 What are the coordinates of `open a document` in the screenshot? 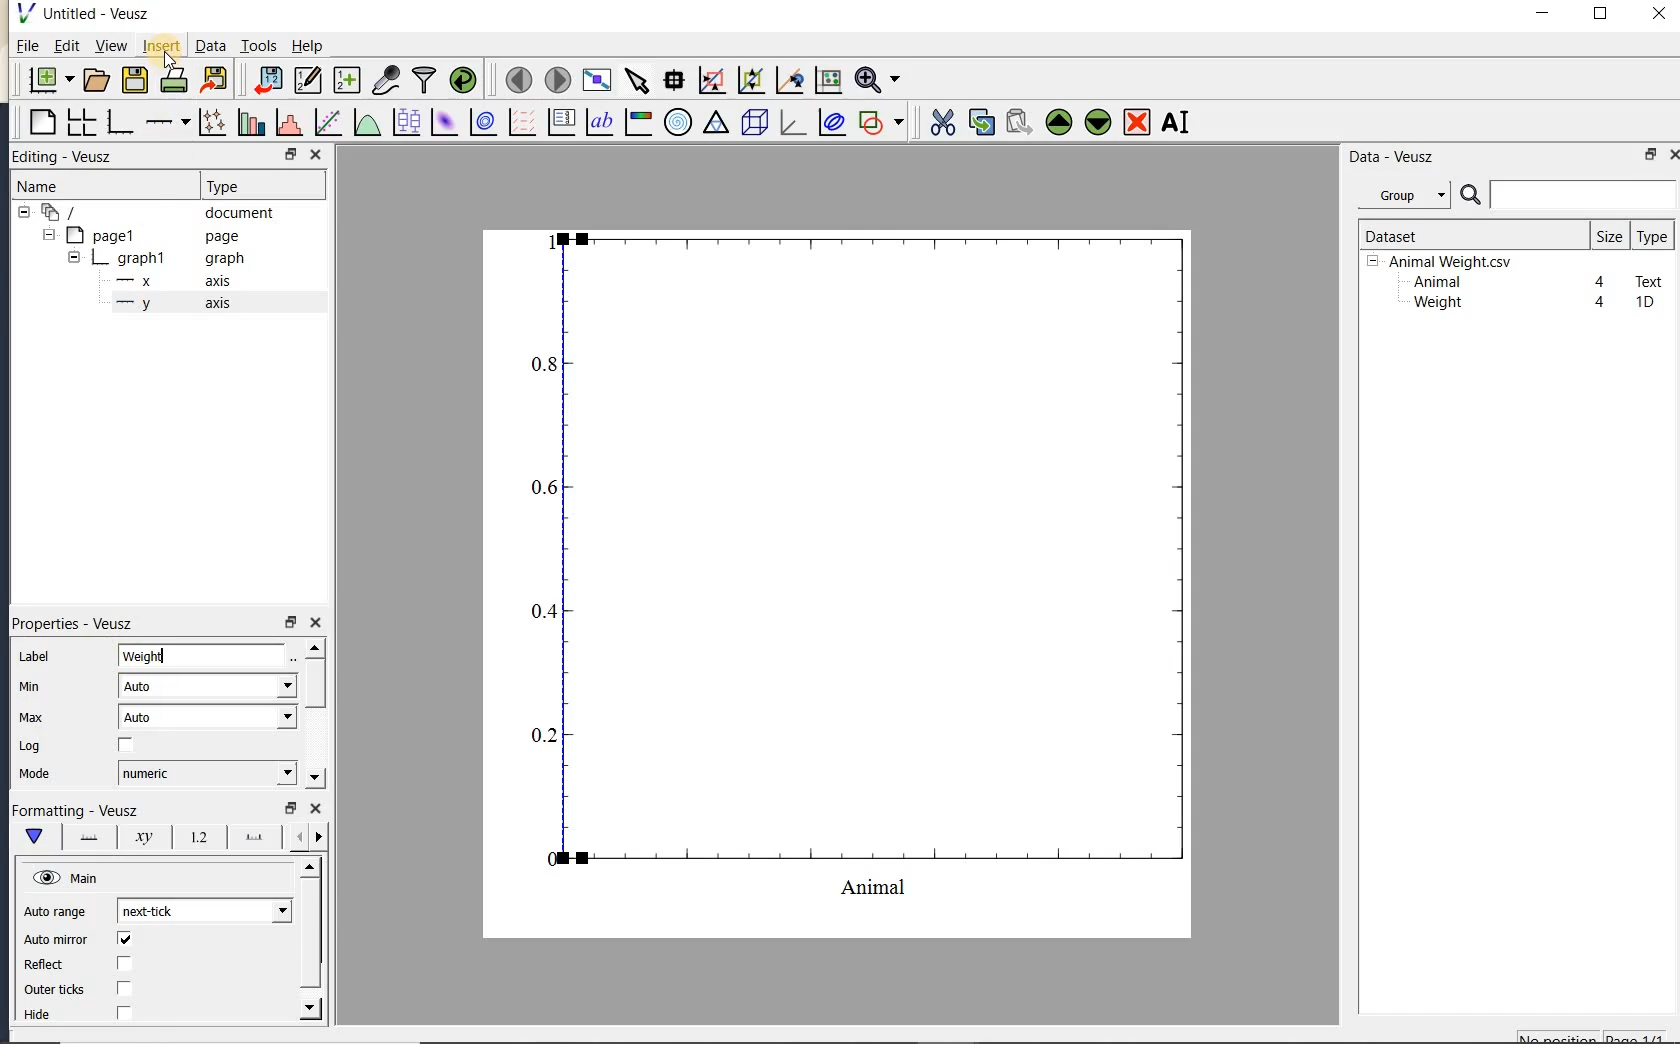 It's located at (94, 80).